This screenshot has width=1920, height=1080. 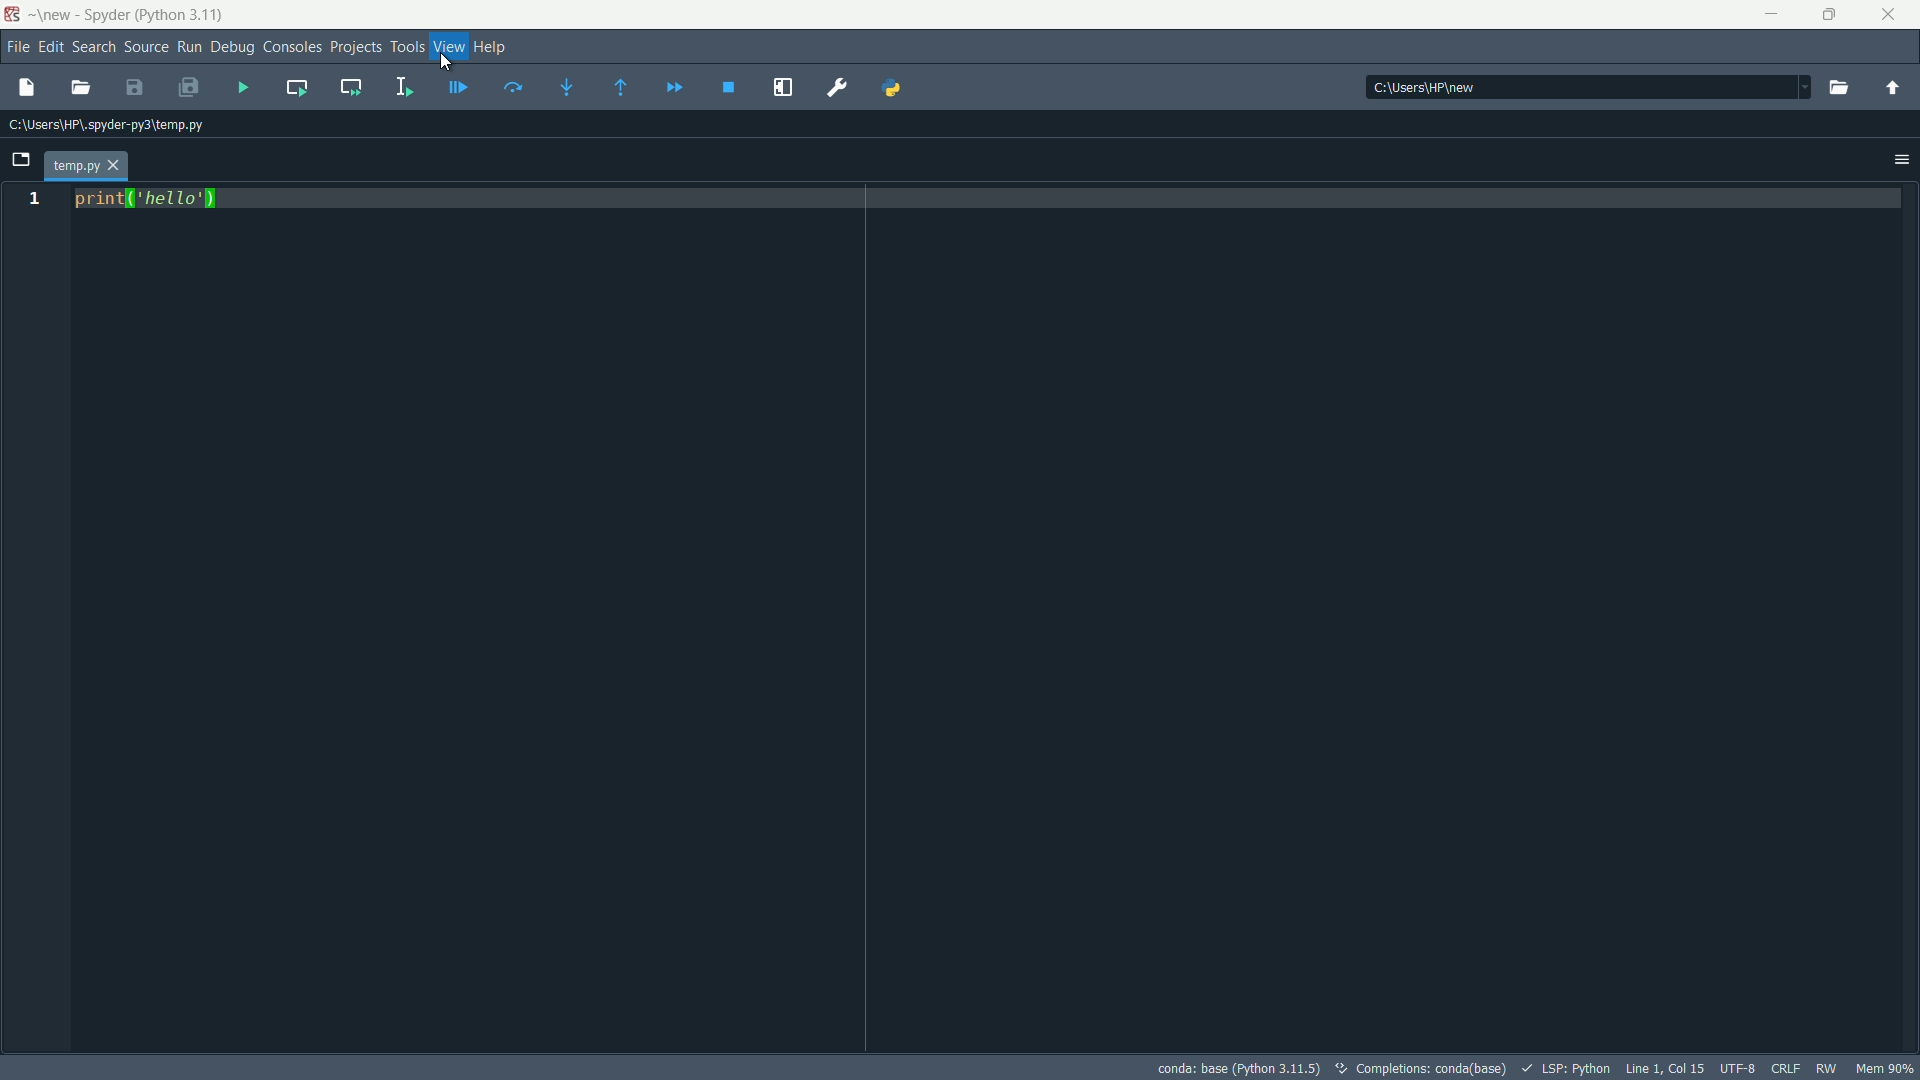 I want to click on mem 90%, so click(x=1888, y=1069).